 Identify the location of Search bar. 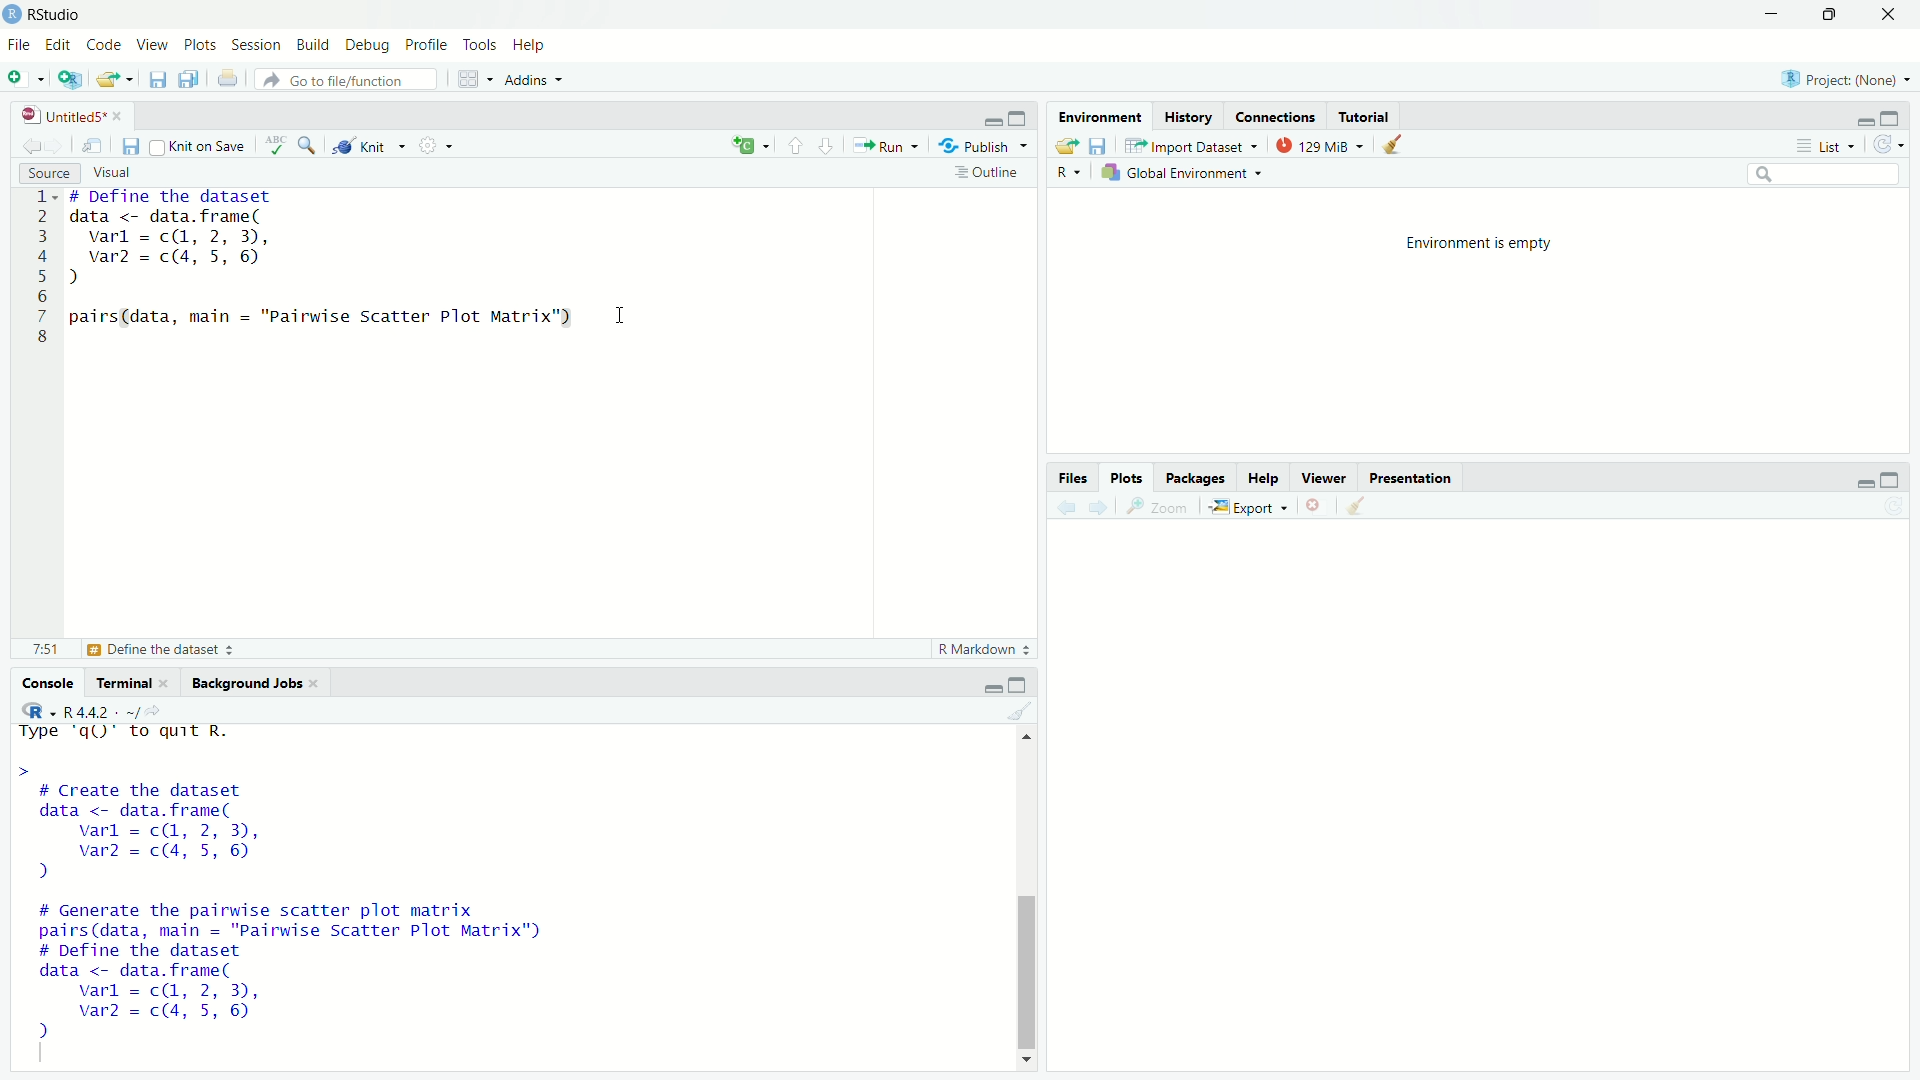
(1824, 175).